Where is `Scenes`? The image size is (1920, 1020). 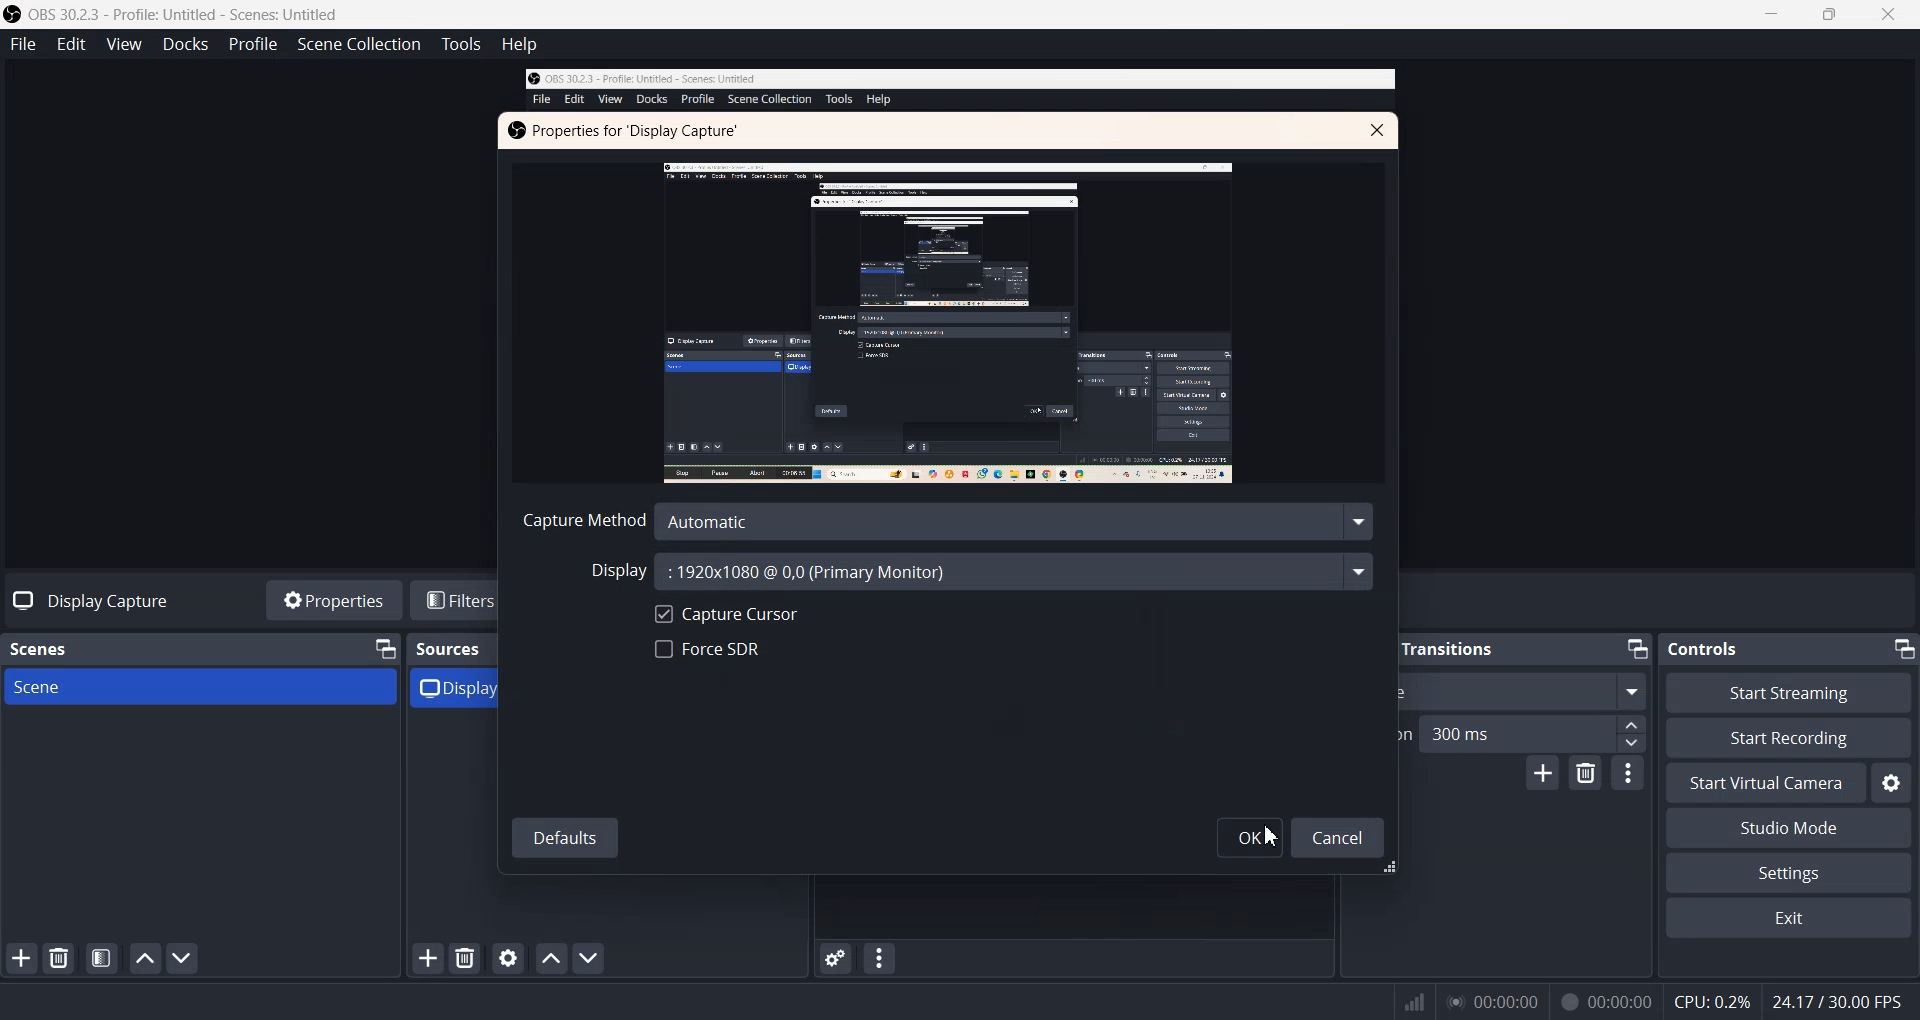
Scenes is located at coordinates (49, 648).